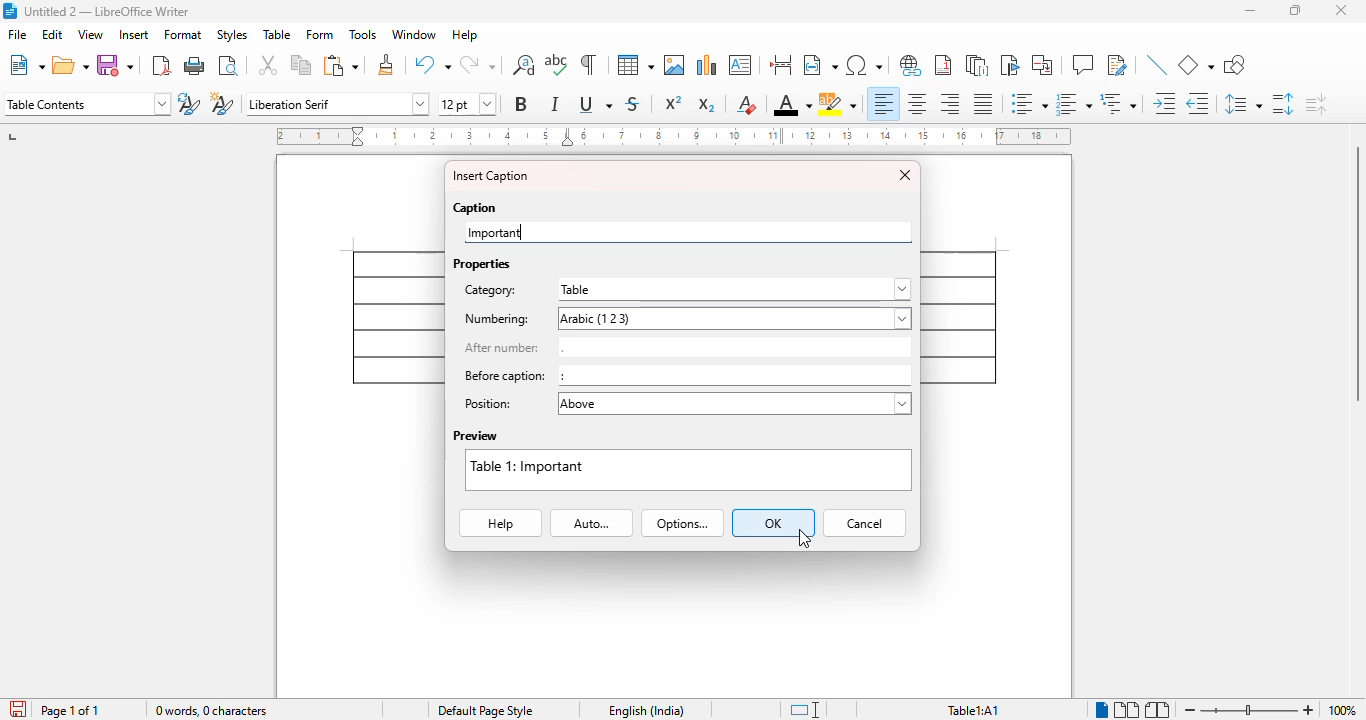 The image size is (1366, 720). Describe the element at coordinates (821, 64) in the screenshot. I see `insert field` at that location.